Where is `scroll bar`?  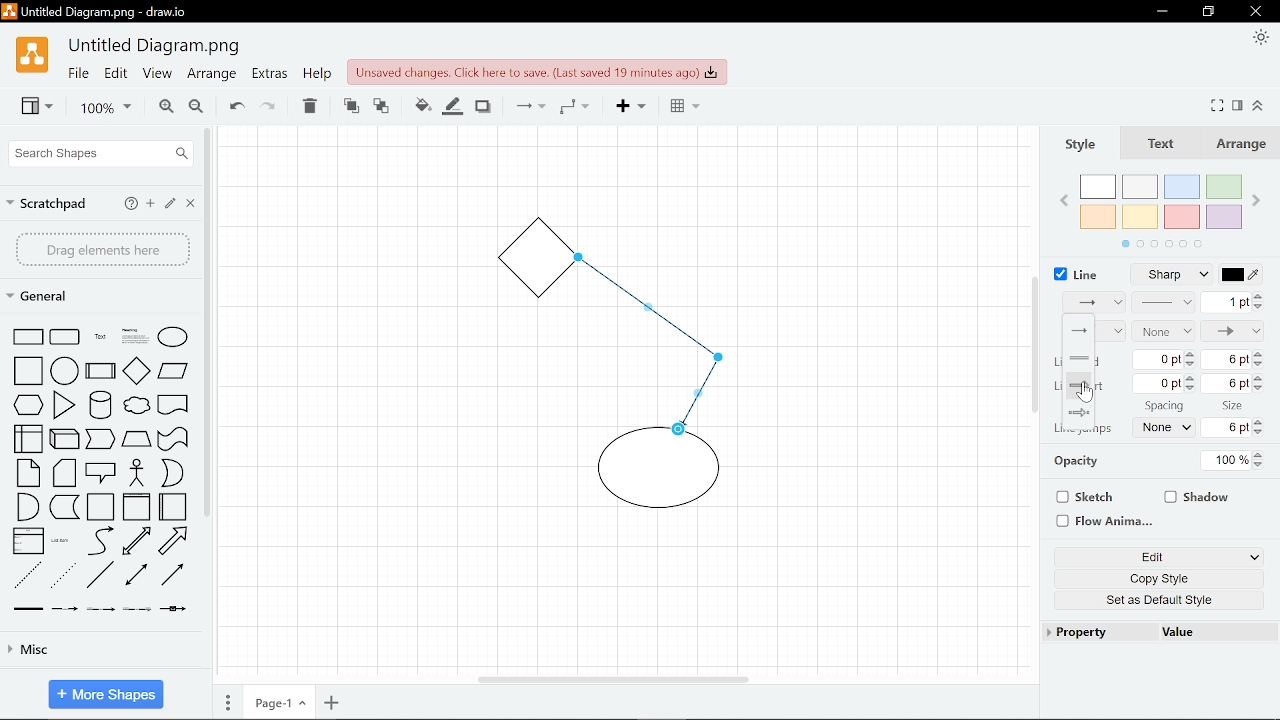 scroll bar is located at coordinates (1032, 348).